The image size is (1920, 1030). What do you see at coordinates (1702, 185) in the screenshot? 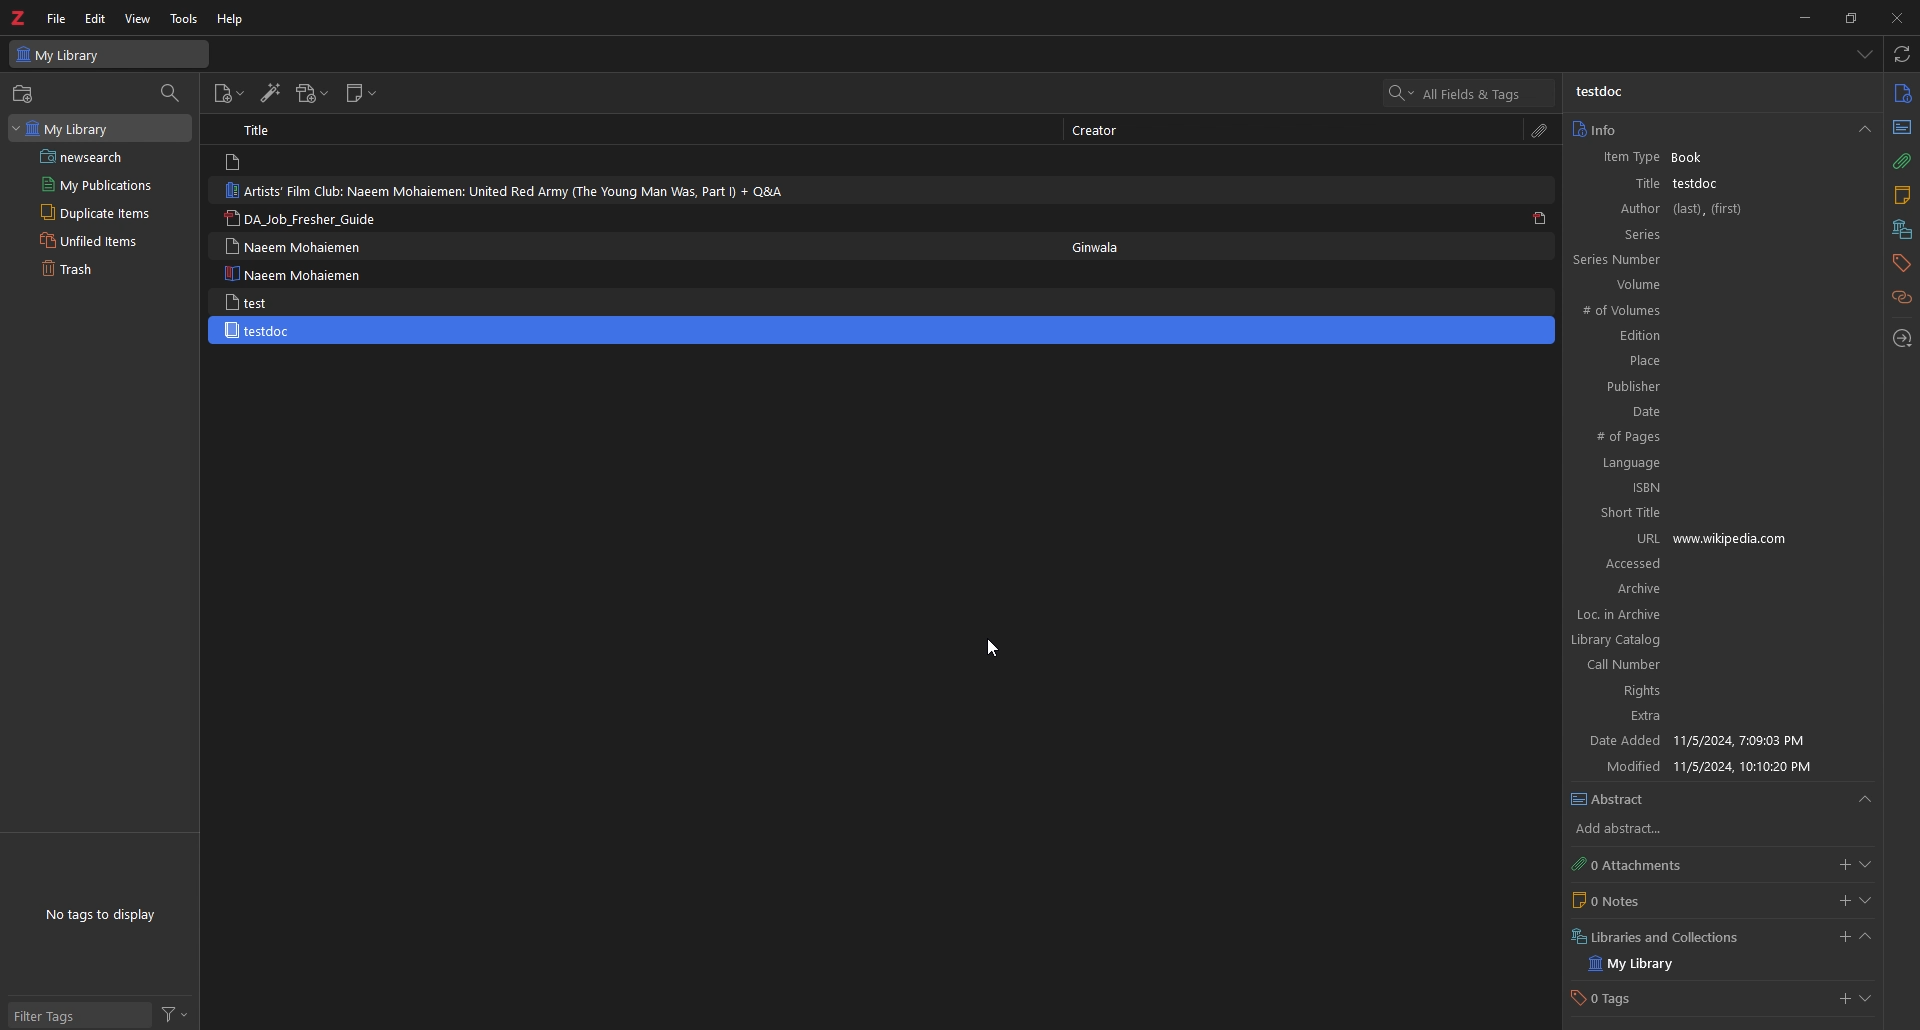
I see `testdoc` at bounding box center [1702, 185].